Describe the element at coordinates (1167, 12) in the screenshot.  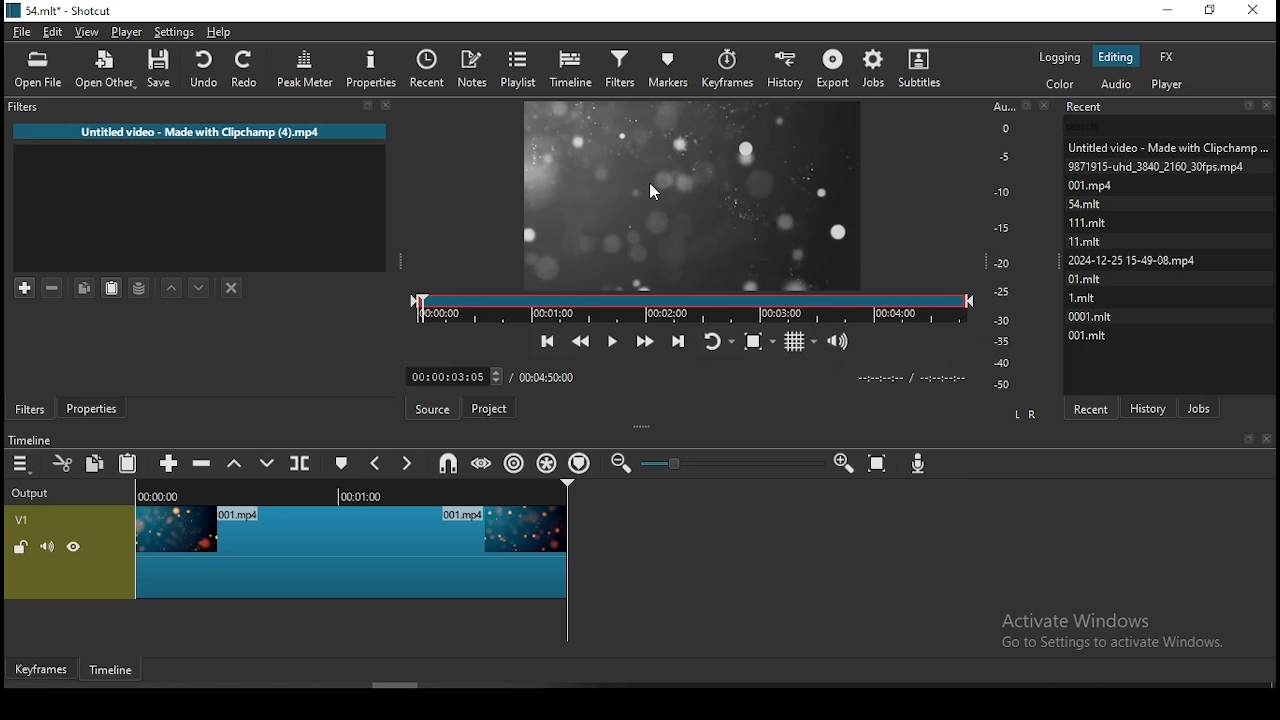
I see `minimize` at that location.